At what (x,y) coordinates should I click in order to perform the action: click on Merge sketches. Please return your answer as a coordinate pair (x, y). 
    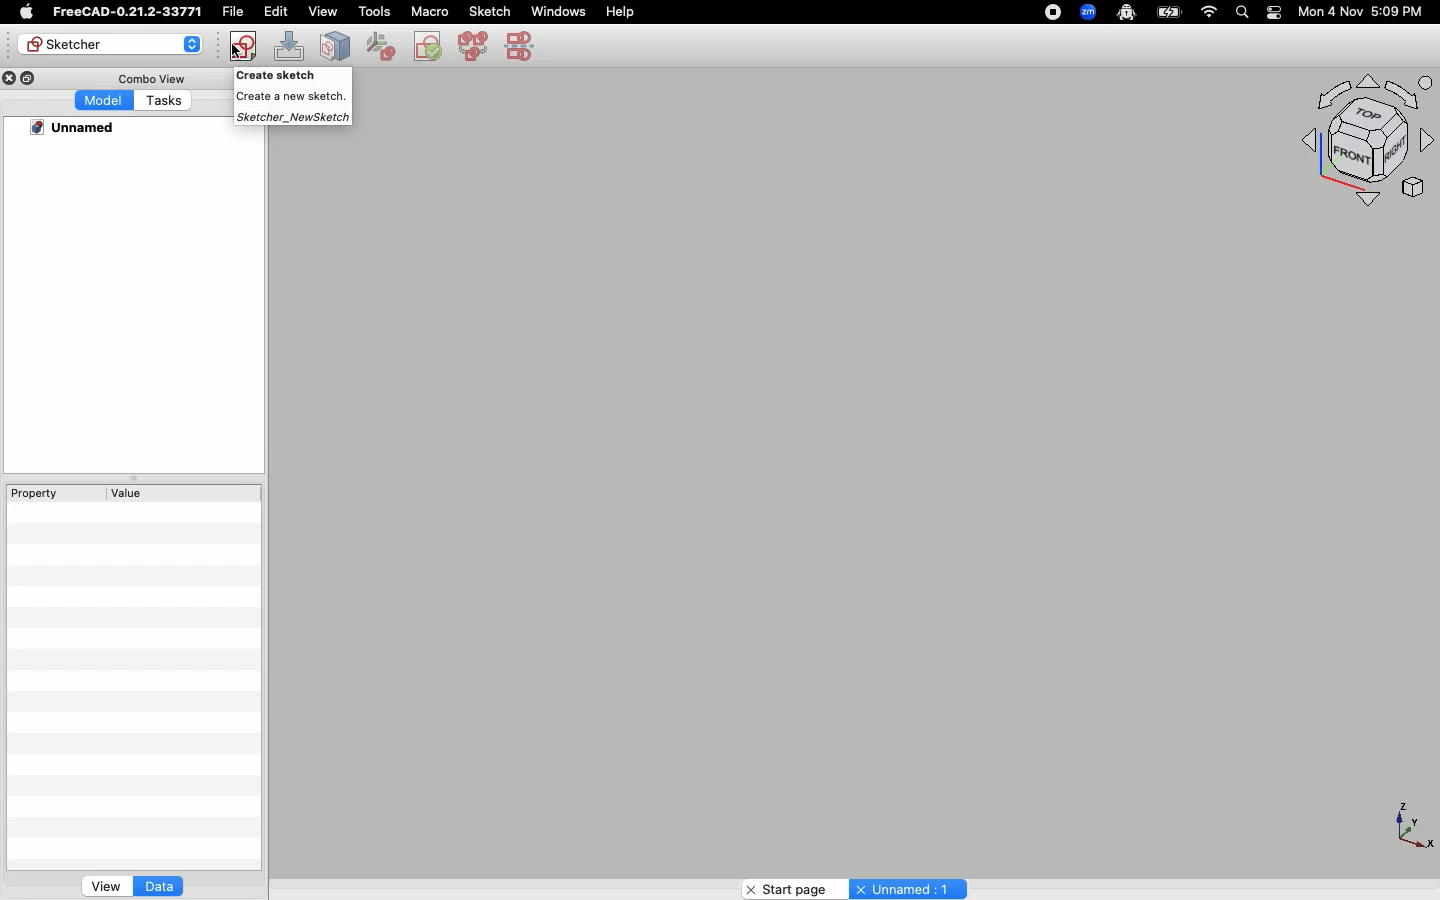
    Looking at the image, I should click on (473, 45).